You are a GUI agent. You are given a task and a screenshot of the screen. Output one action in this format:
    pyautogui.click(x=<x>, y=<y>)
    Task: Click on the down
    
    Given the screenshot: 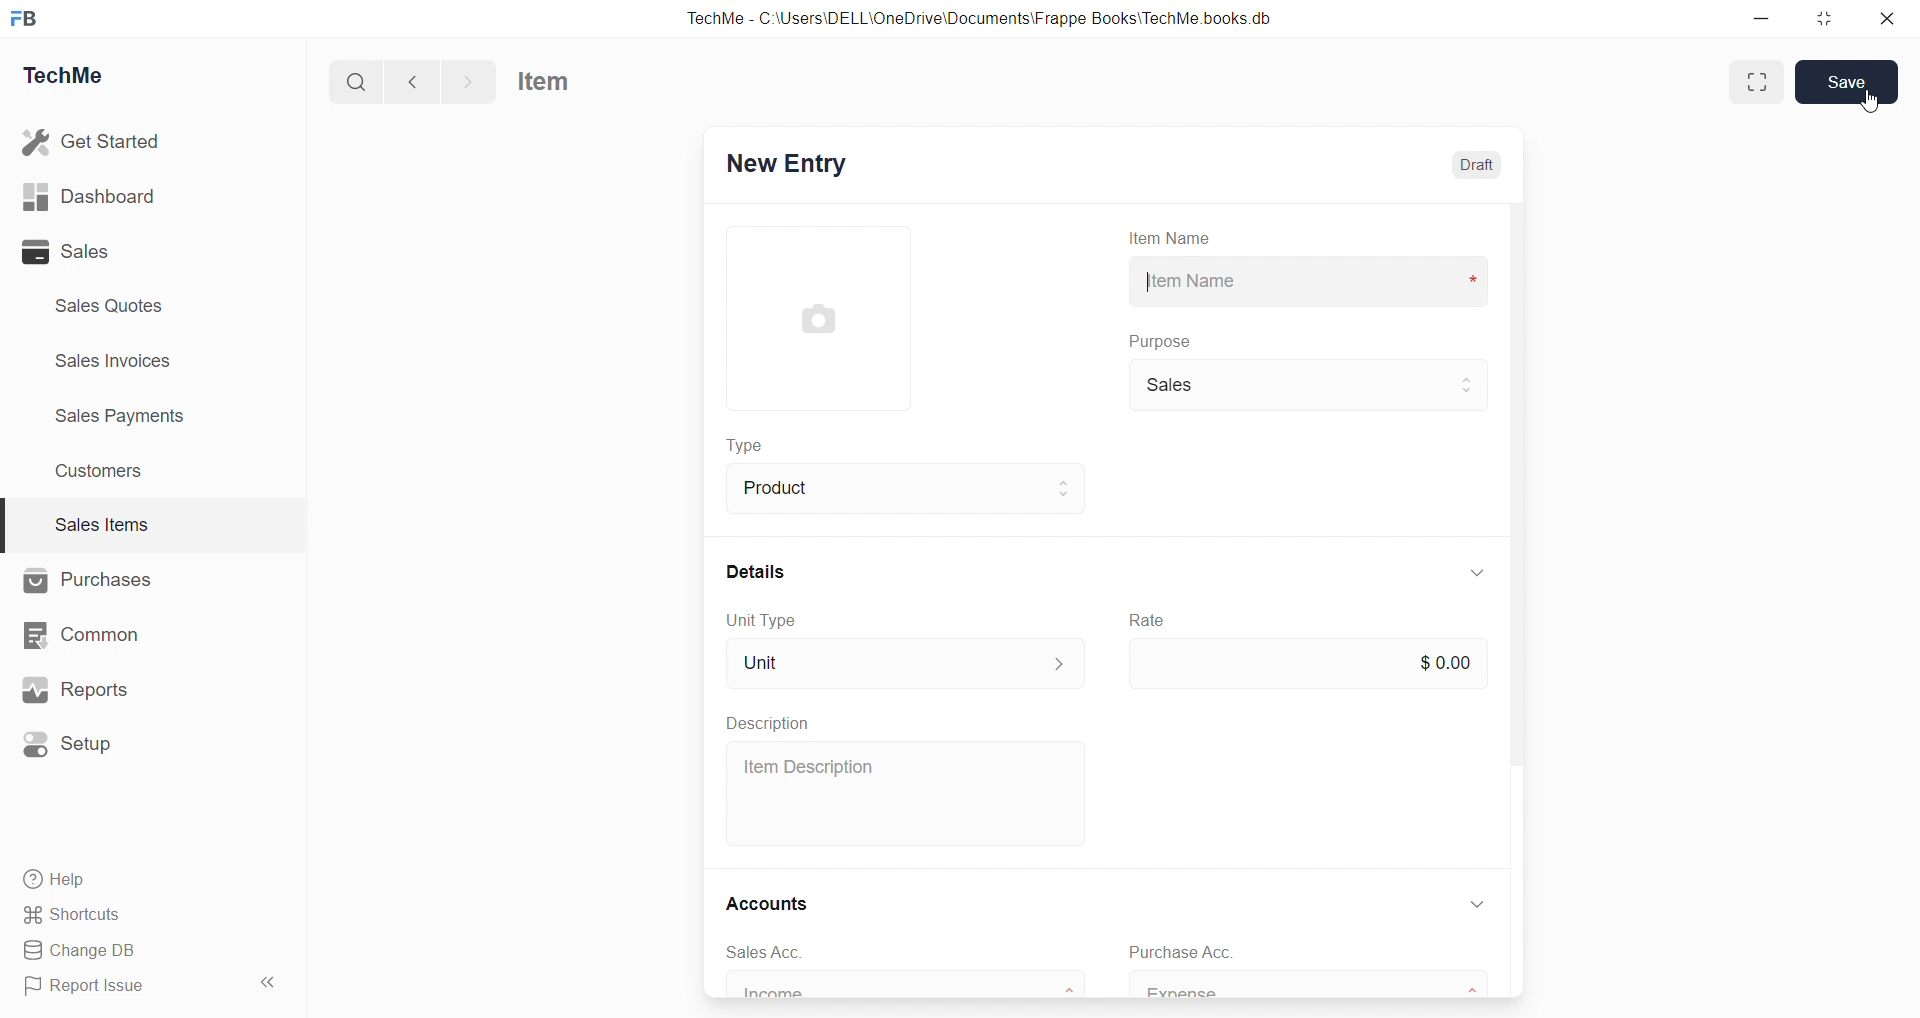 What is the action you would take?
    pyautogui.click(x=1475, y=574)
    